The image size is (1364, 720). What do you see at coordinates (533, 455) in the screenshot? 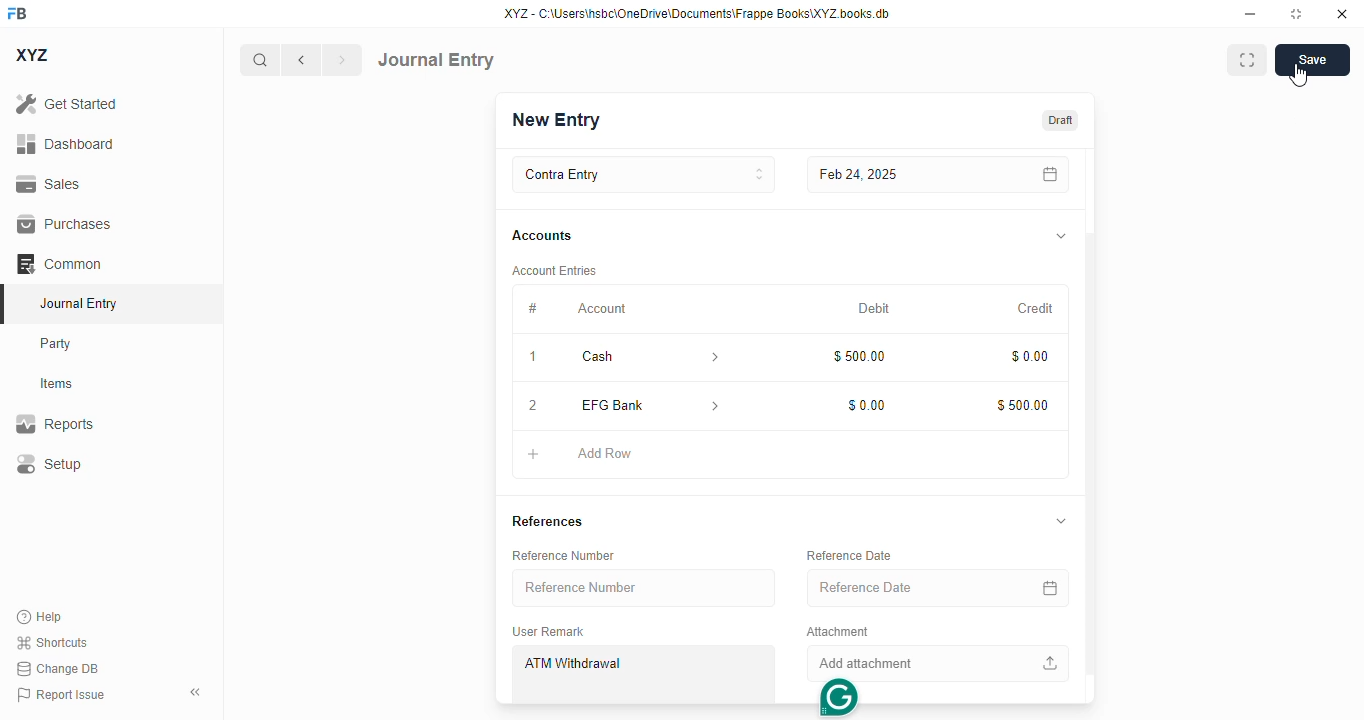
I see `add button` at bounding box center [533, 455].